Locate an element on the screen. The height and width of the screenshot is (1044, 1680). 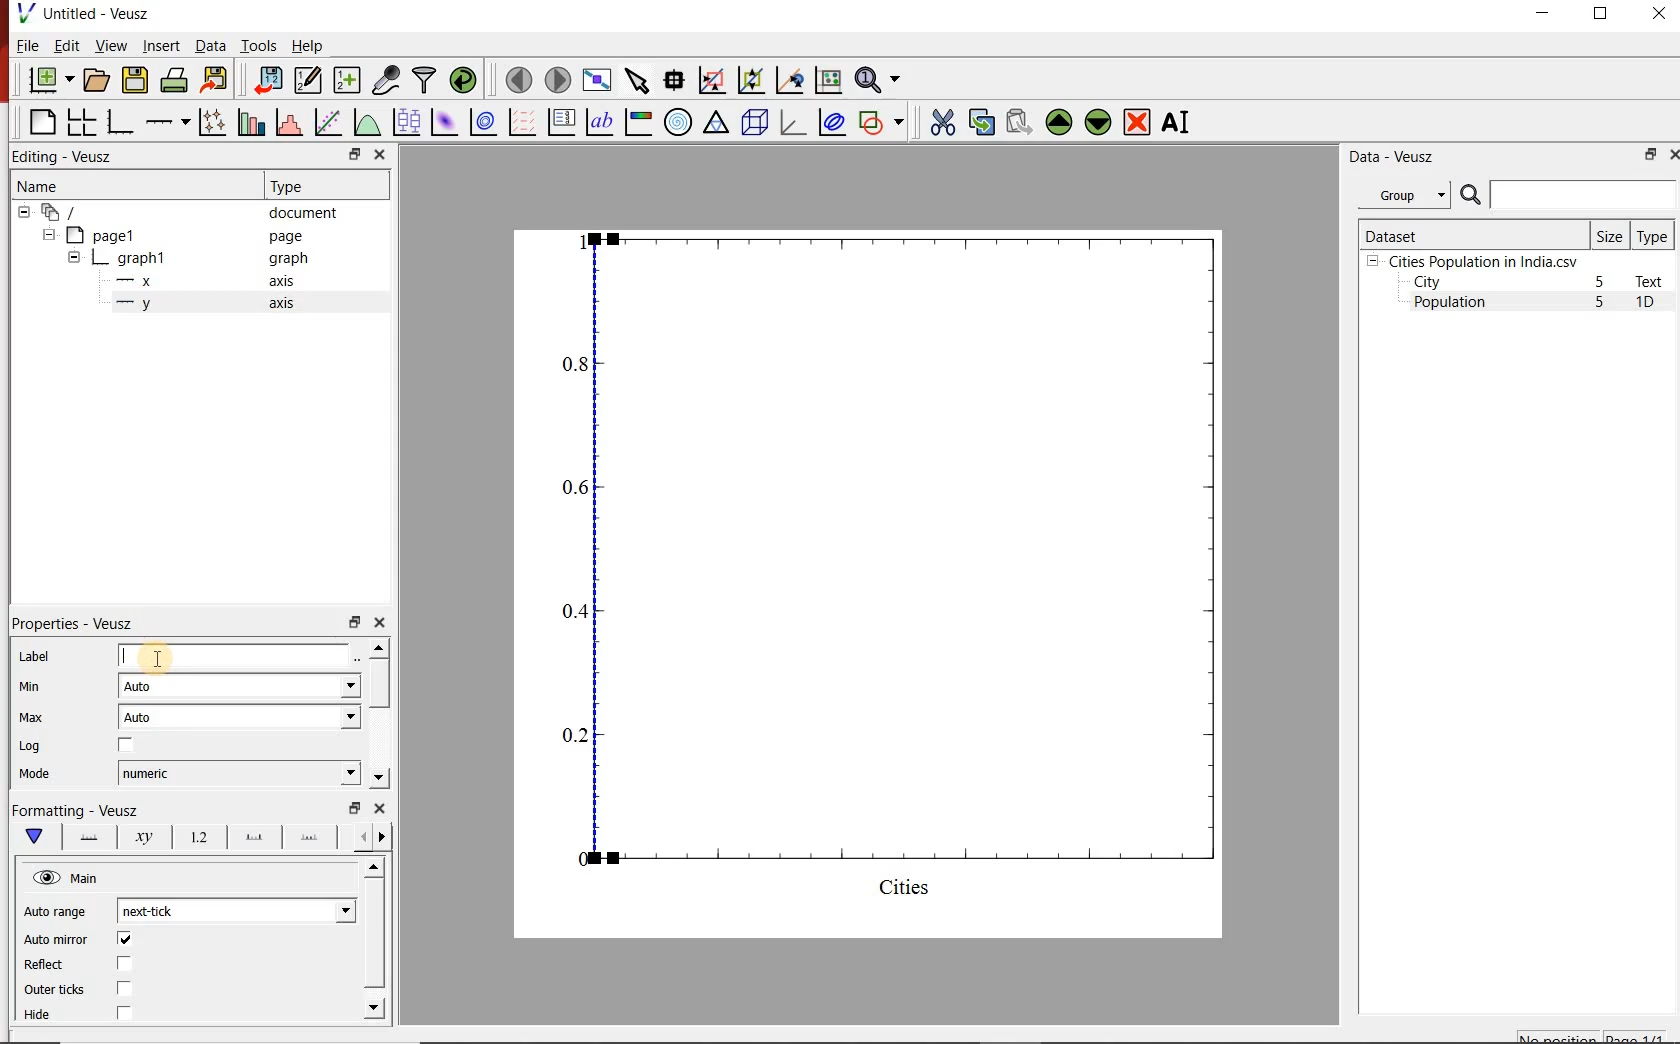
blank page is located at coordinates (40, 123).